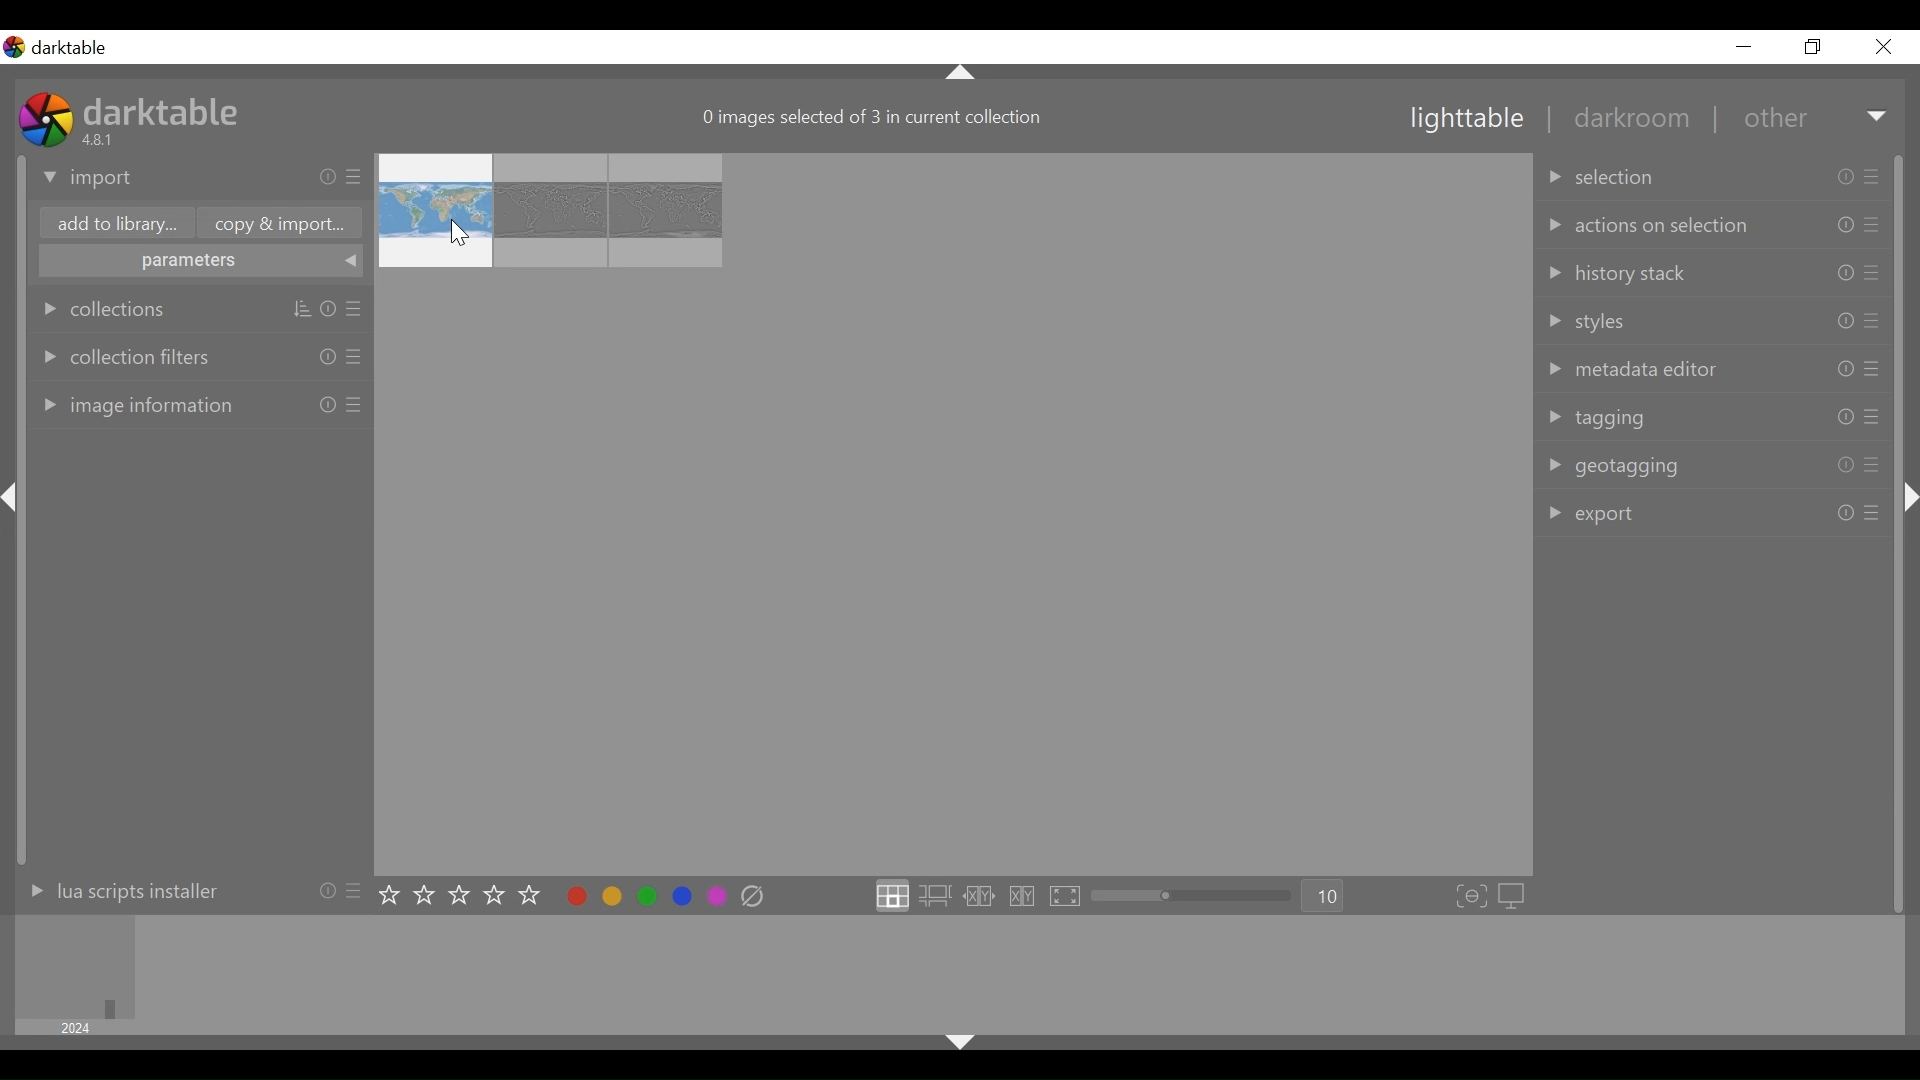 The image size is (1920, 1080). What do you see at coordinates (1063, 895) in the screenshot?
I see `click to enter full preview mode ` at bounding box center [1063, 895].